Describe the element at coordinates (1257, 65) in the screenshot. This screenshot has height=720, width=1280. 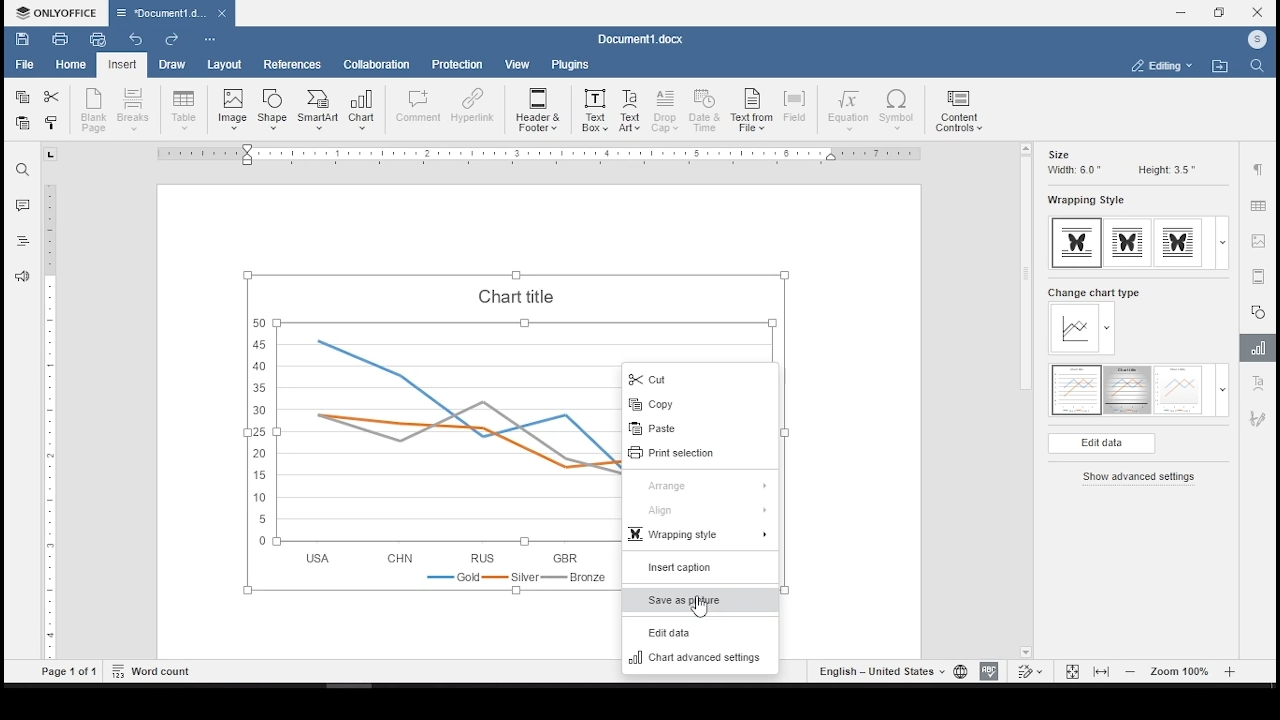
I see `find` at that location.